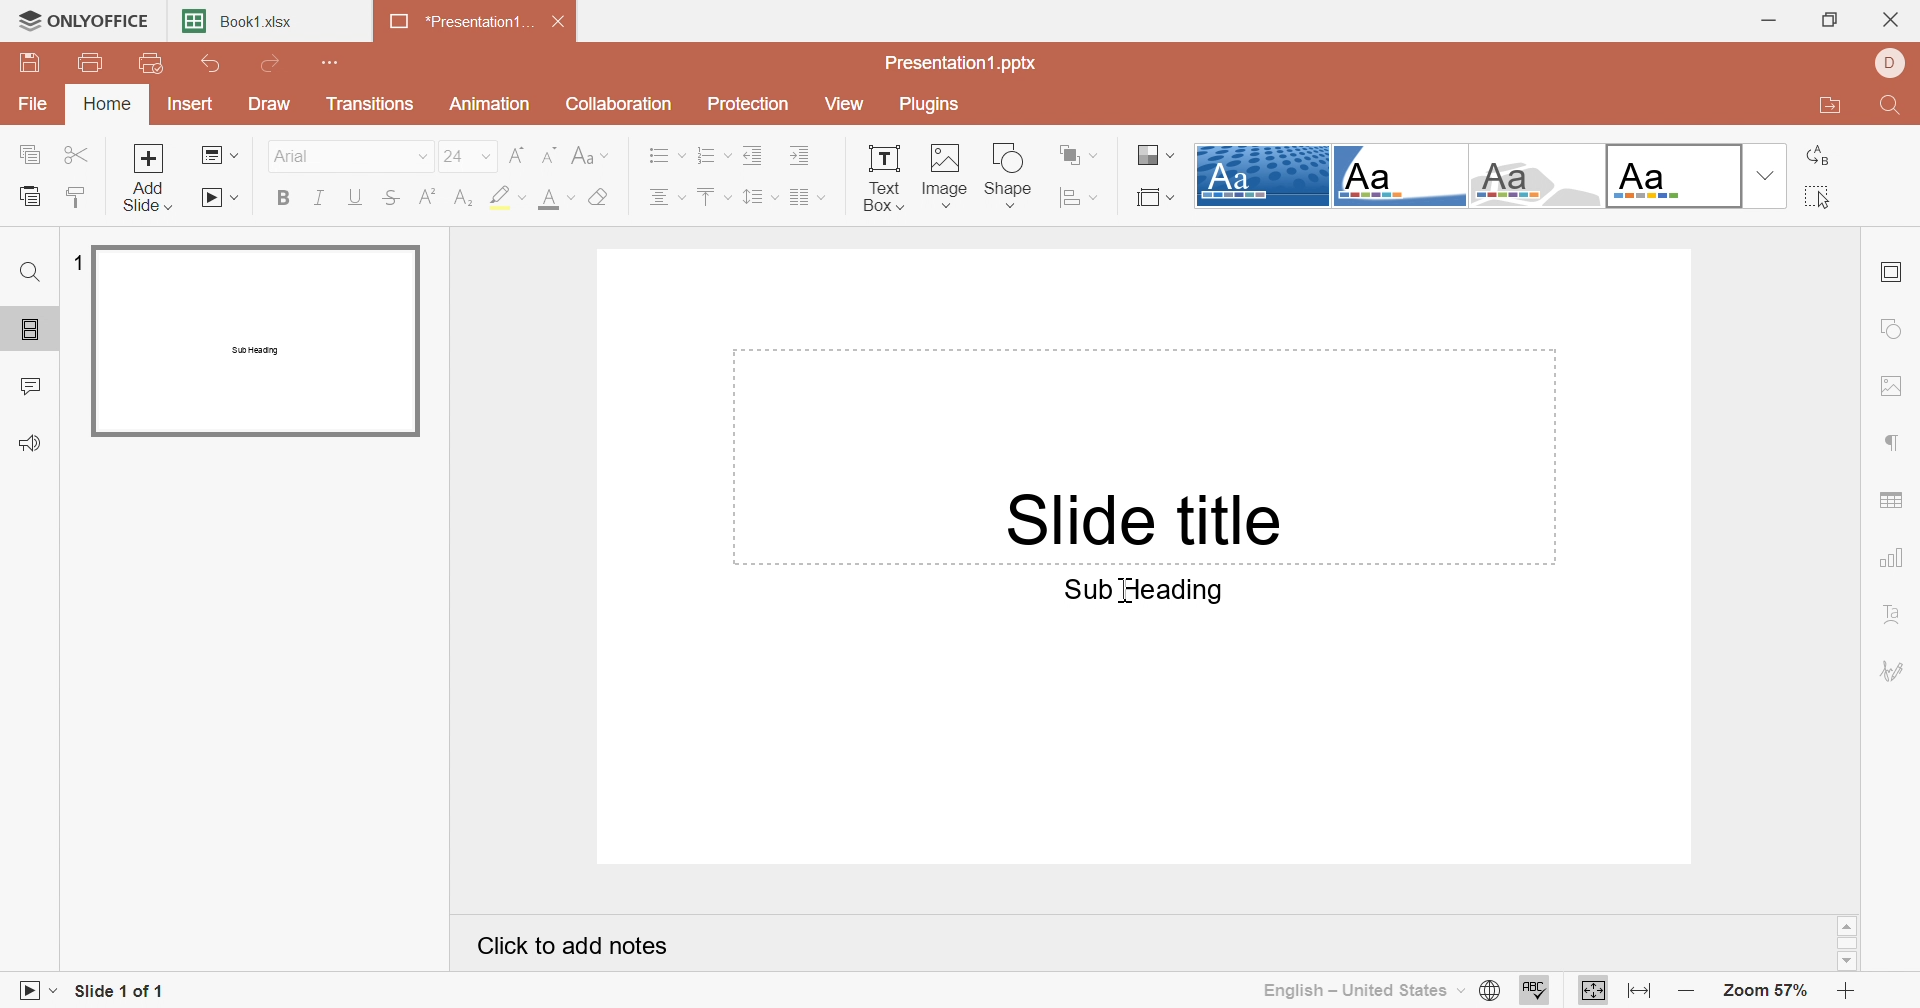  Describe the element at coordinates (1817, 198) in the screenshot. I see `Select all` at that location.